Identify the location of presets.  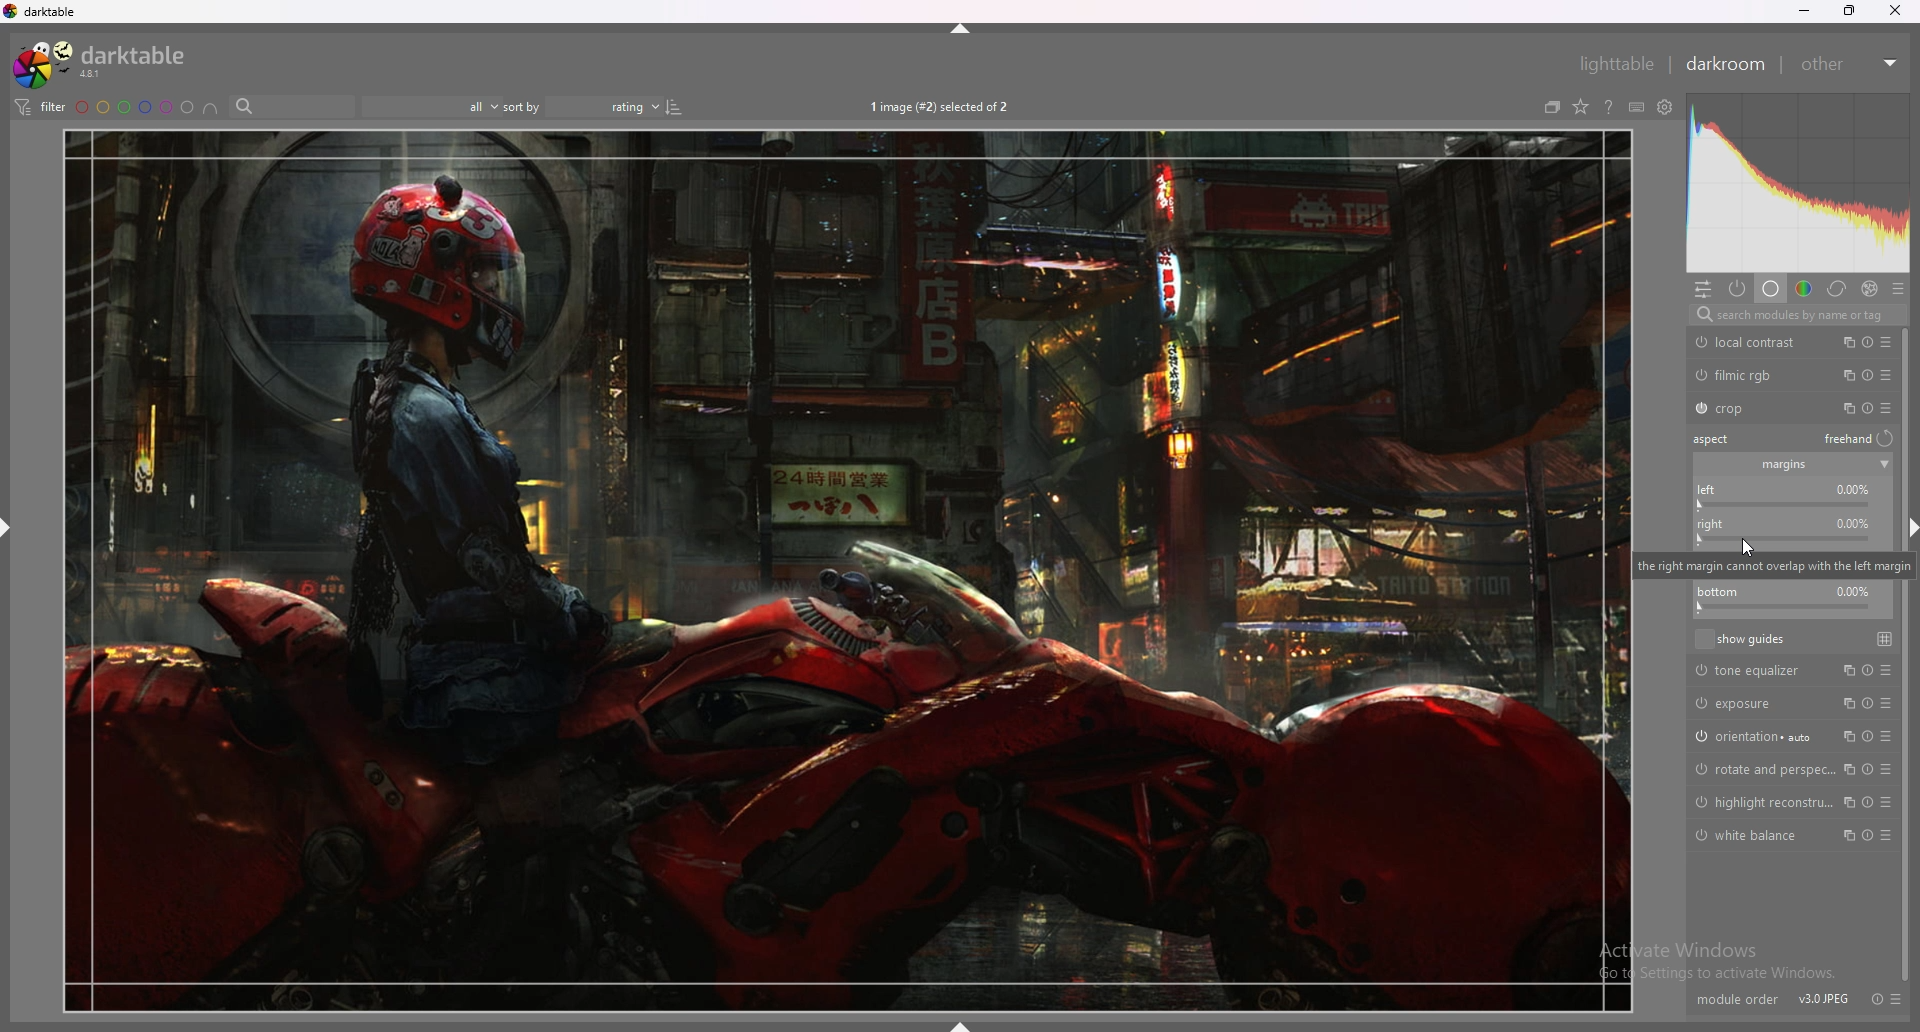
(1891, 770).